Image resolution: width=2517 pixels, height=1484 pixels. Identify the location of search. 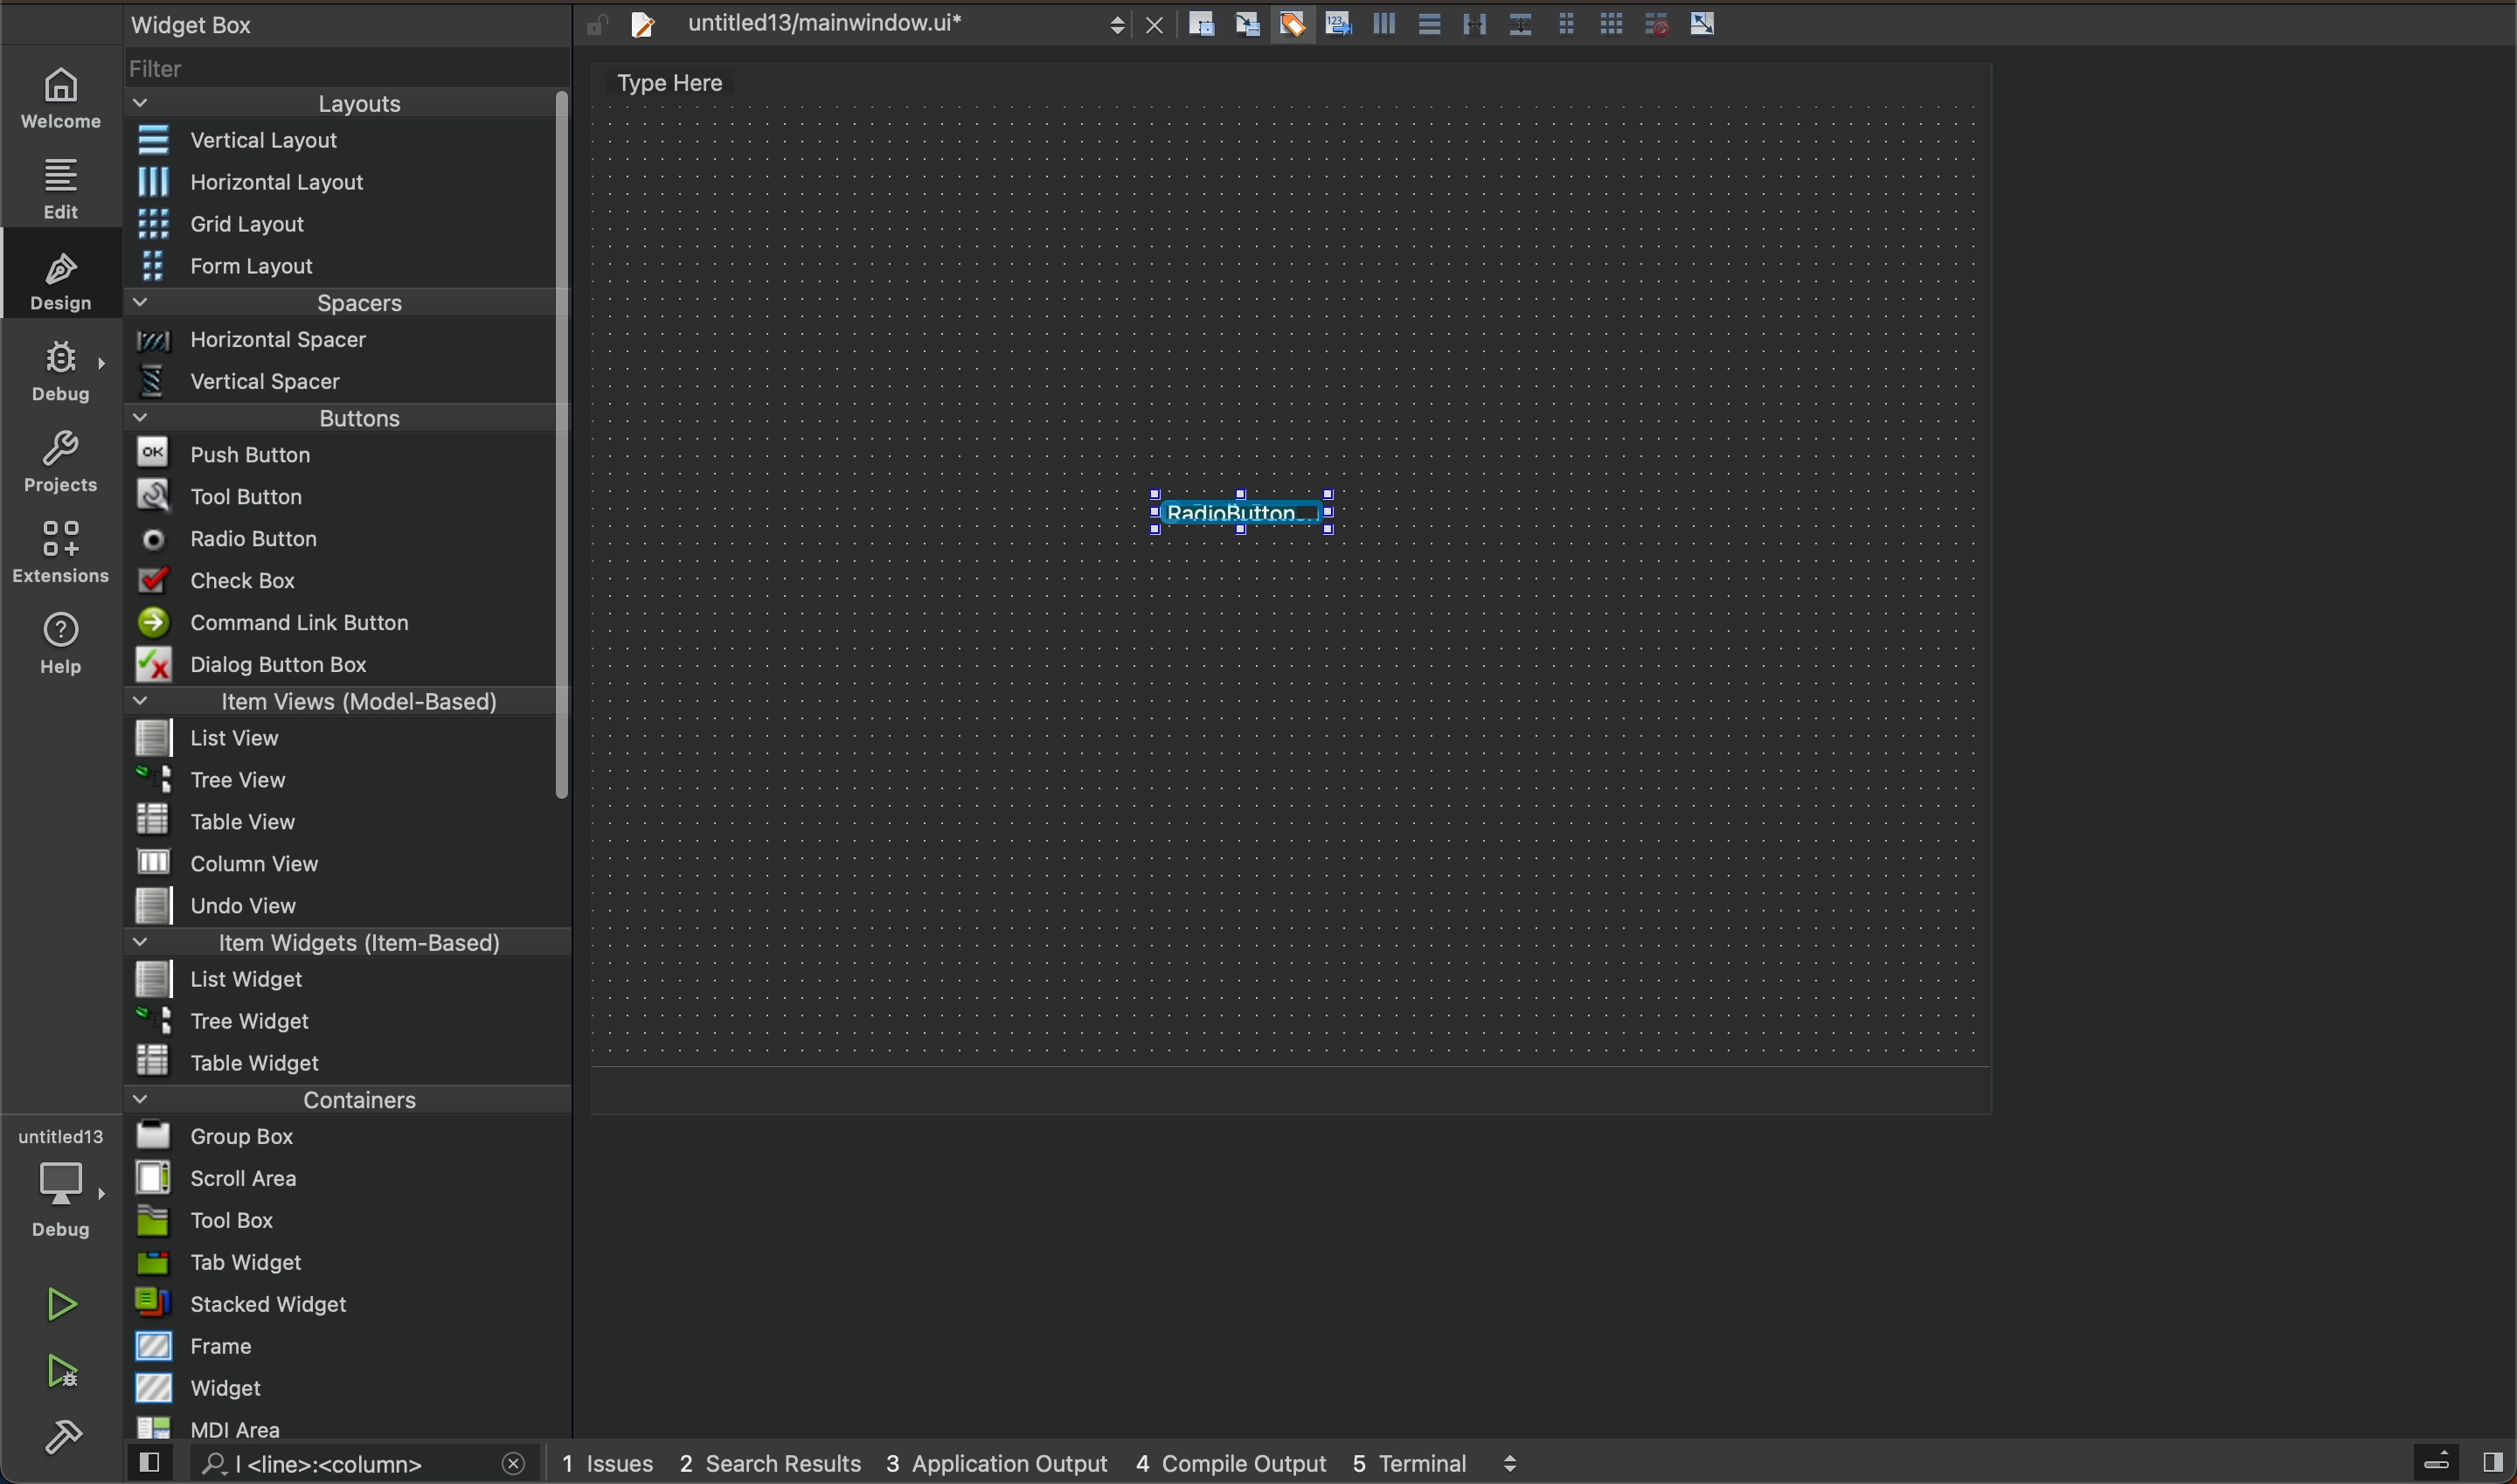
(323, 1465).